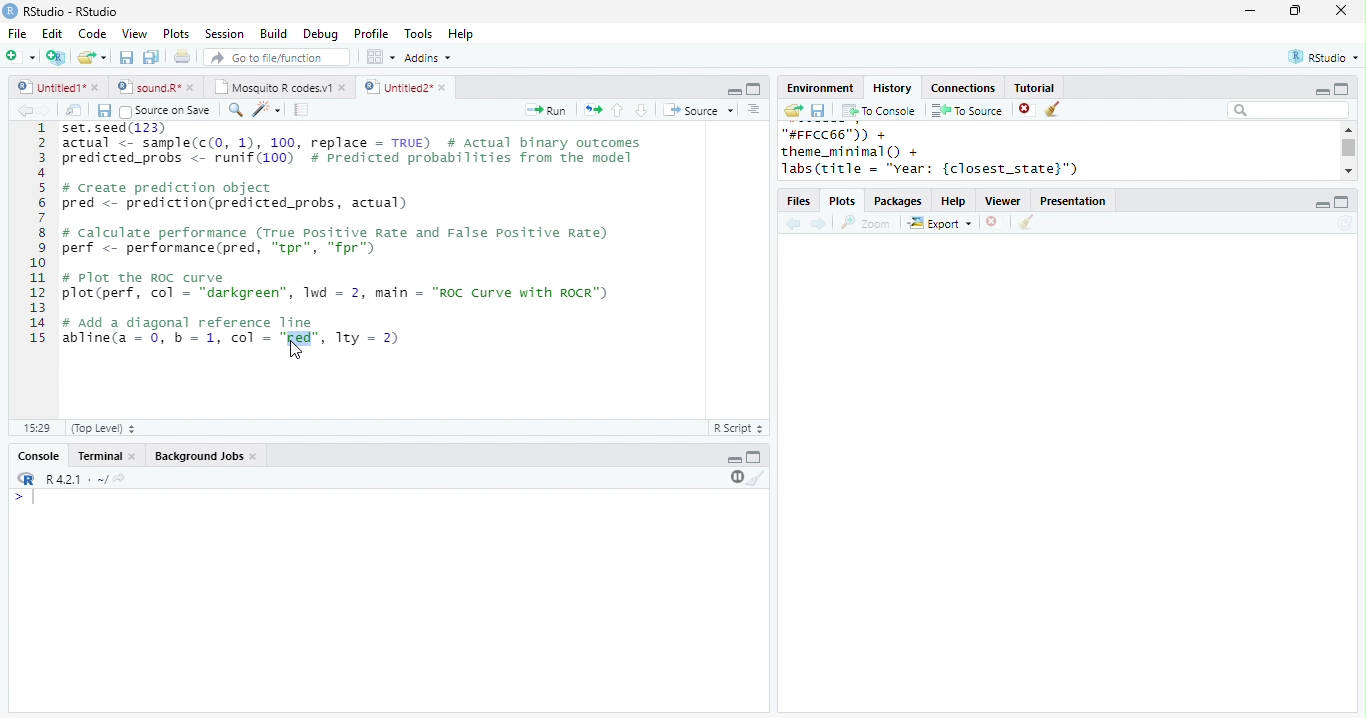 The image size is (1366, 718). Describe the element at coordinates (954, 202) in the screenshot. I see `help` at that location.